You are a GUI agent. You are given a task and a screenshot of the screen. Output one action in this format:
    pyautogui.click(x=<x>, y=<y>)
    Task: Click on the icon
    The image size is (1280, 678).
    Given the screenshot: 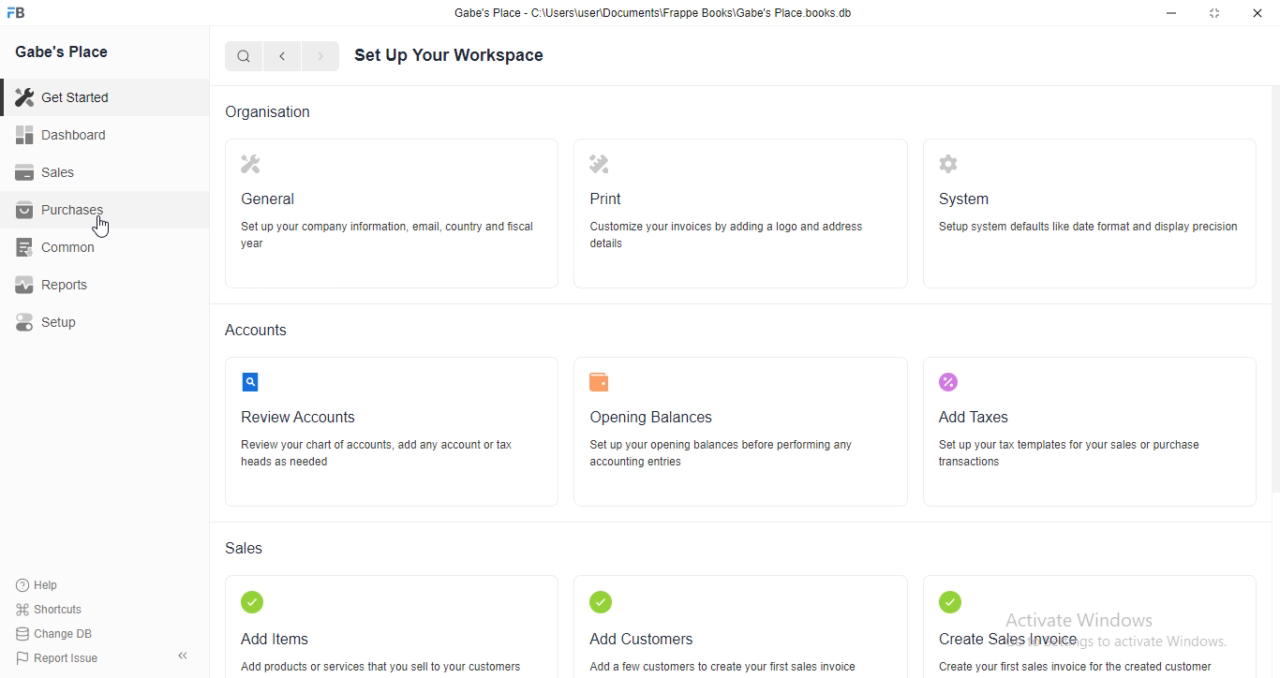 What is the action you would take?
    pyautogui.click(x=253, y=385)
    